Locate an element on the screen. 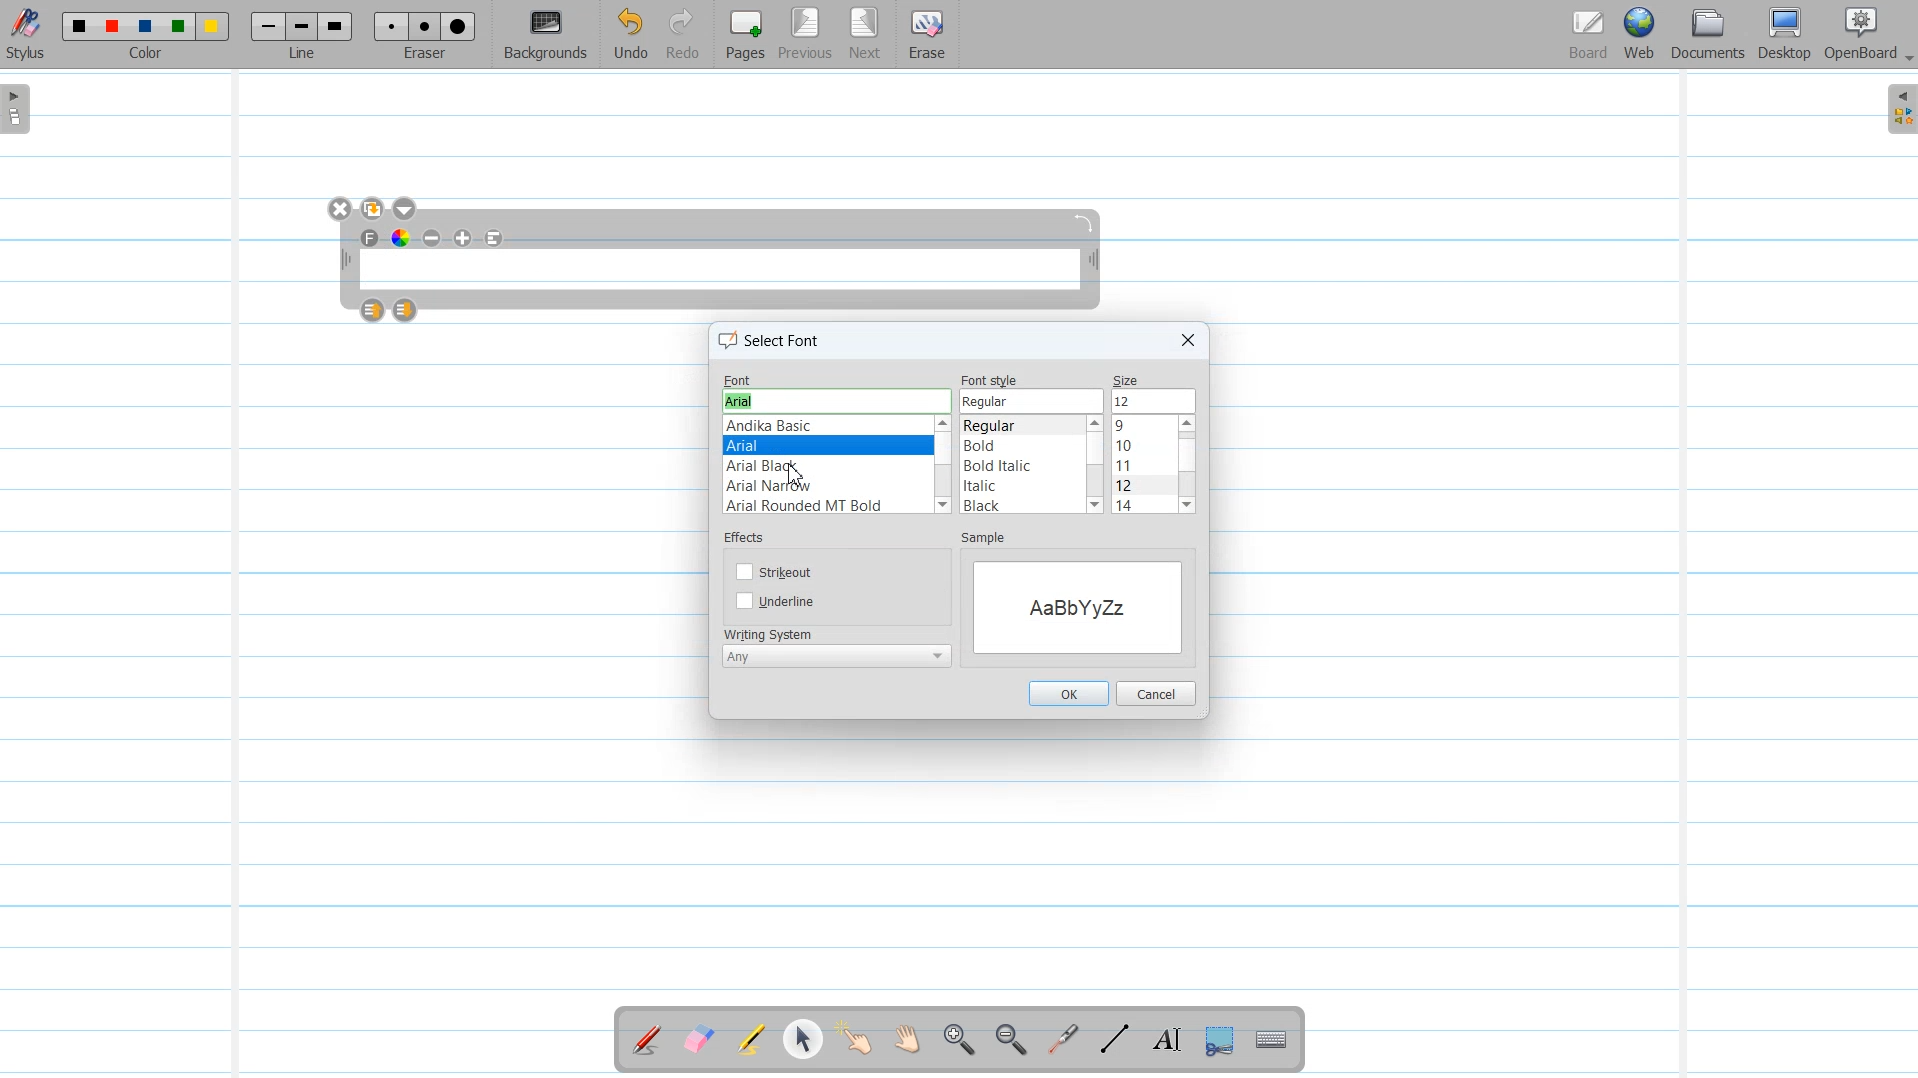 This screenshot has height=1078, width=1918. Layer Down is located at coordinates (406, 310).